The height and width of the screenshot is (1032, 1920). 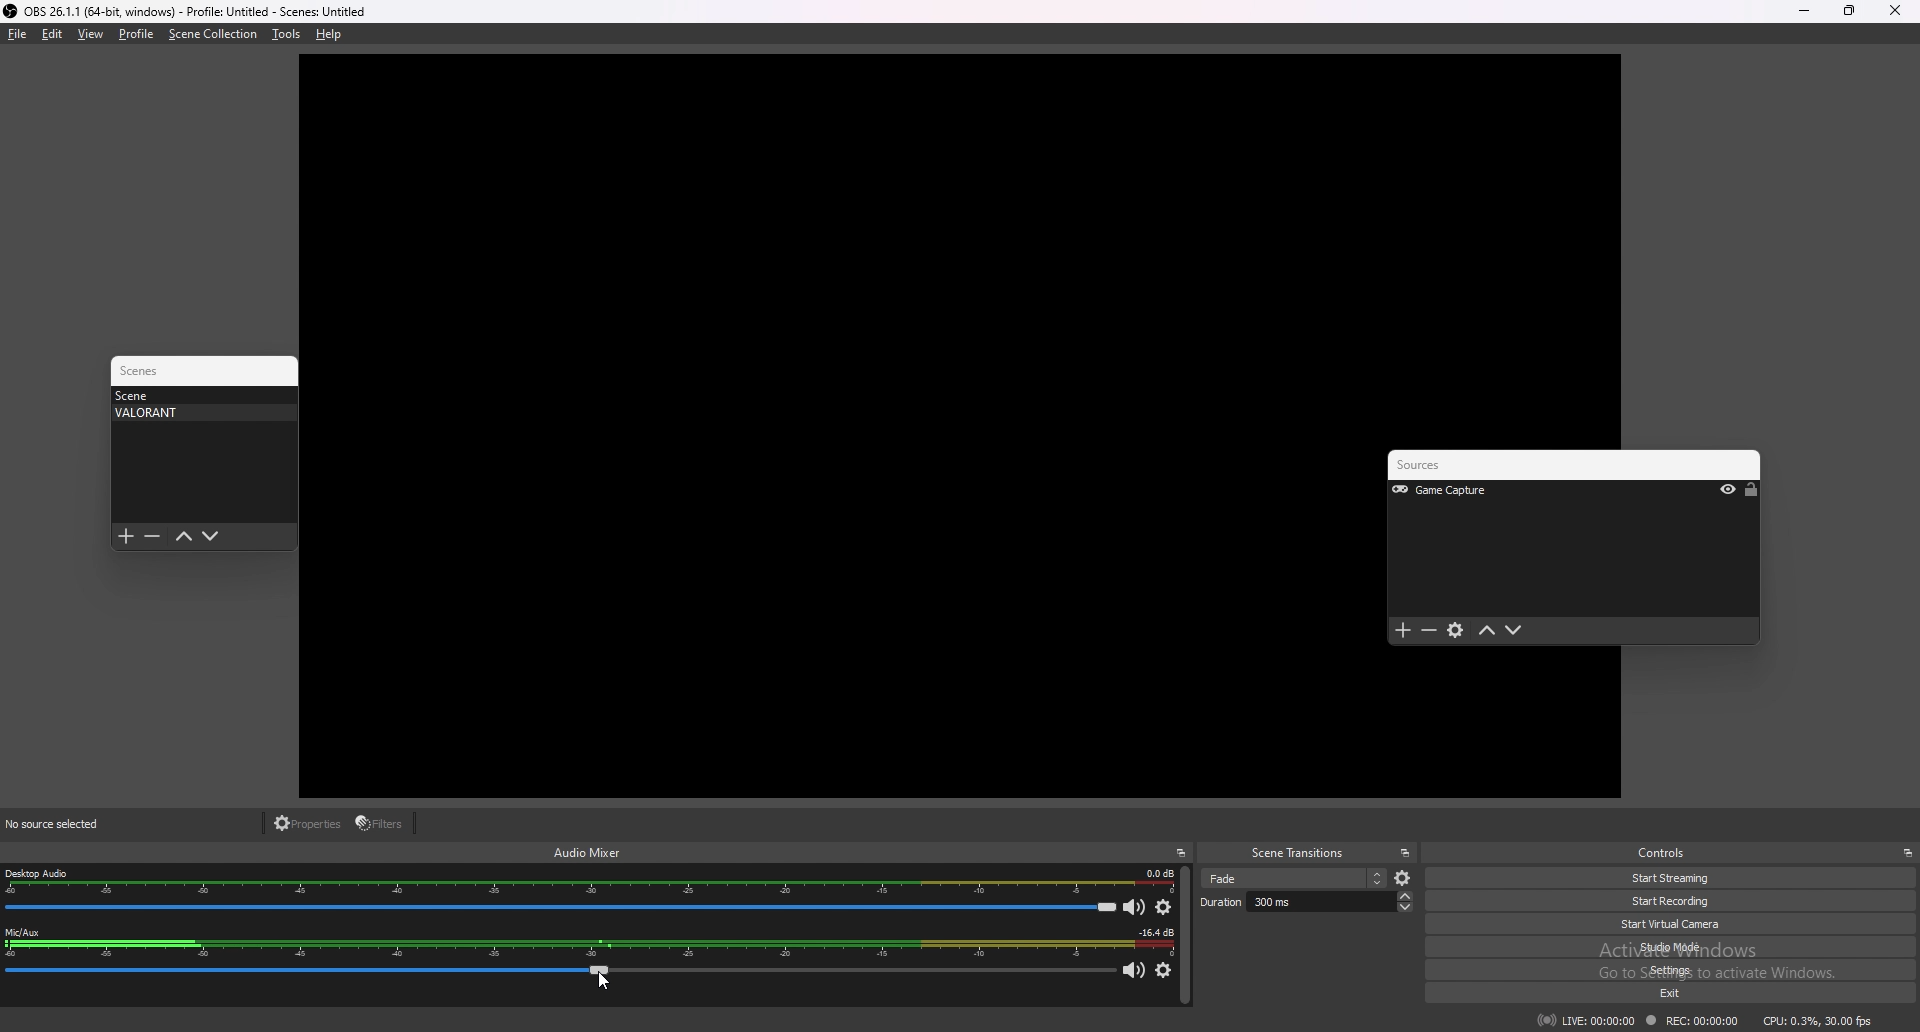 What do you see at coordinates (148, 371) in the screenshot?
I see `scenes` at bounding box center [148, 371].